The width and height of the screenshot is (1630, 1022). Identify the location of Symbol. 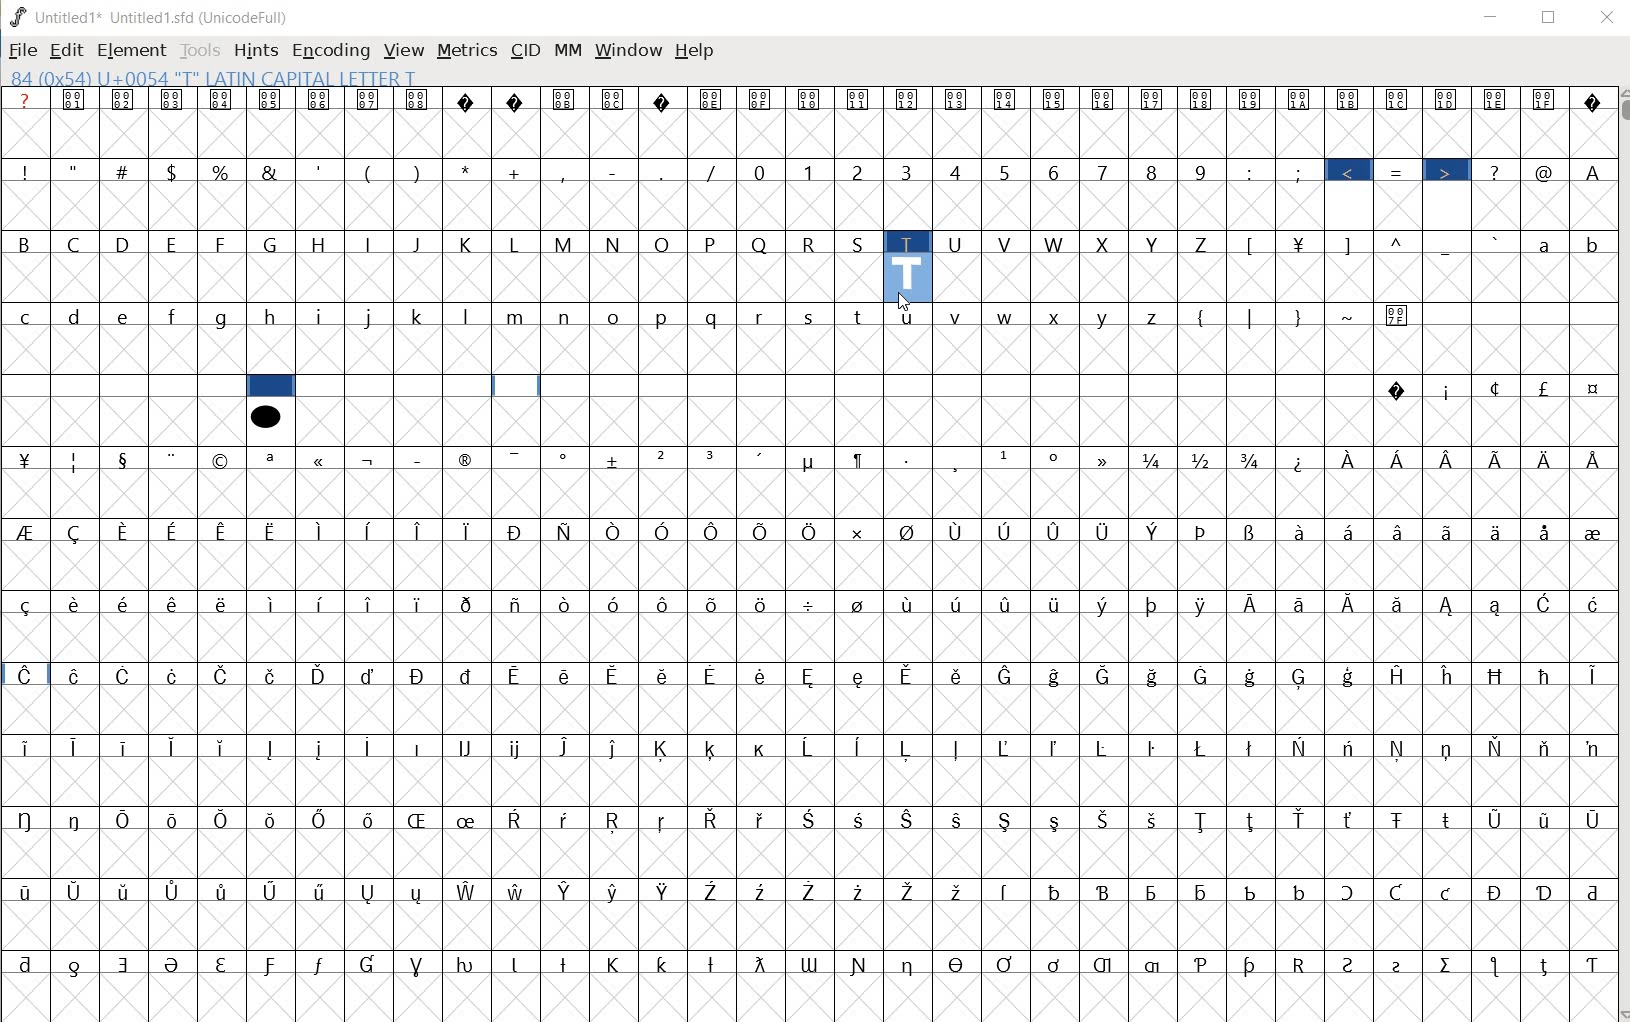
(959, 747).